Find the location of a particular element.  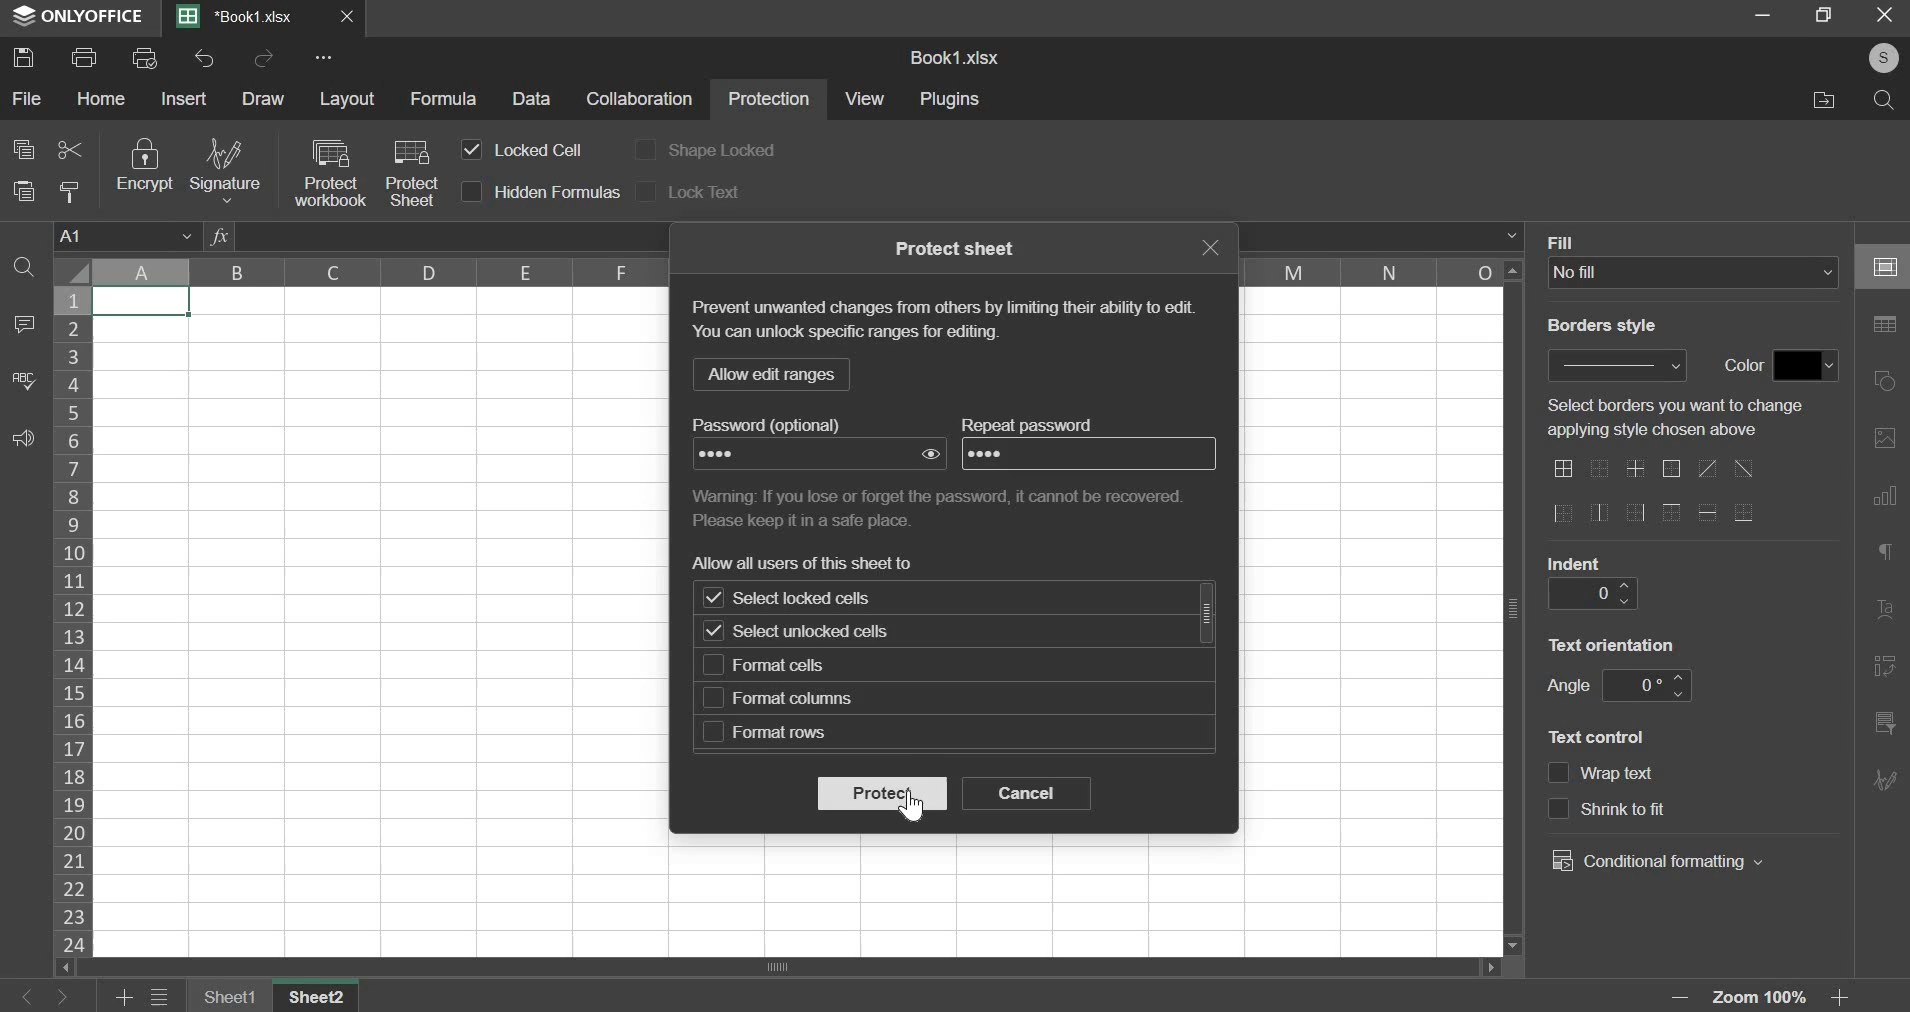

format cells is located at coordinates (787, 666).